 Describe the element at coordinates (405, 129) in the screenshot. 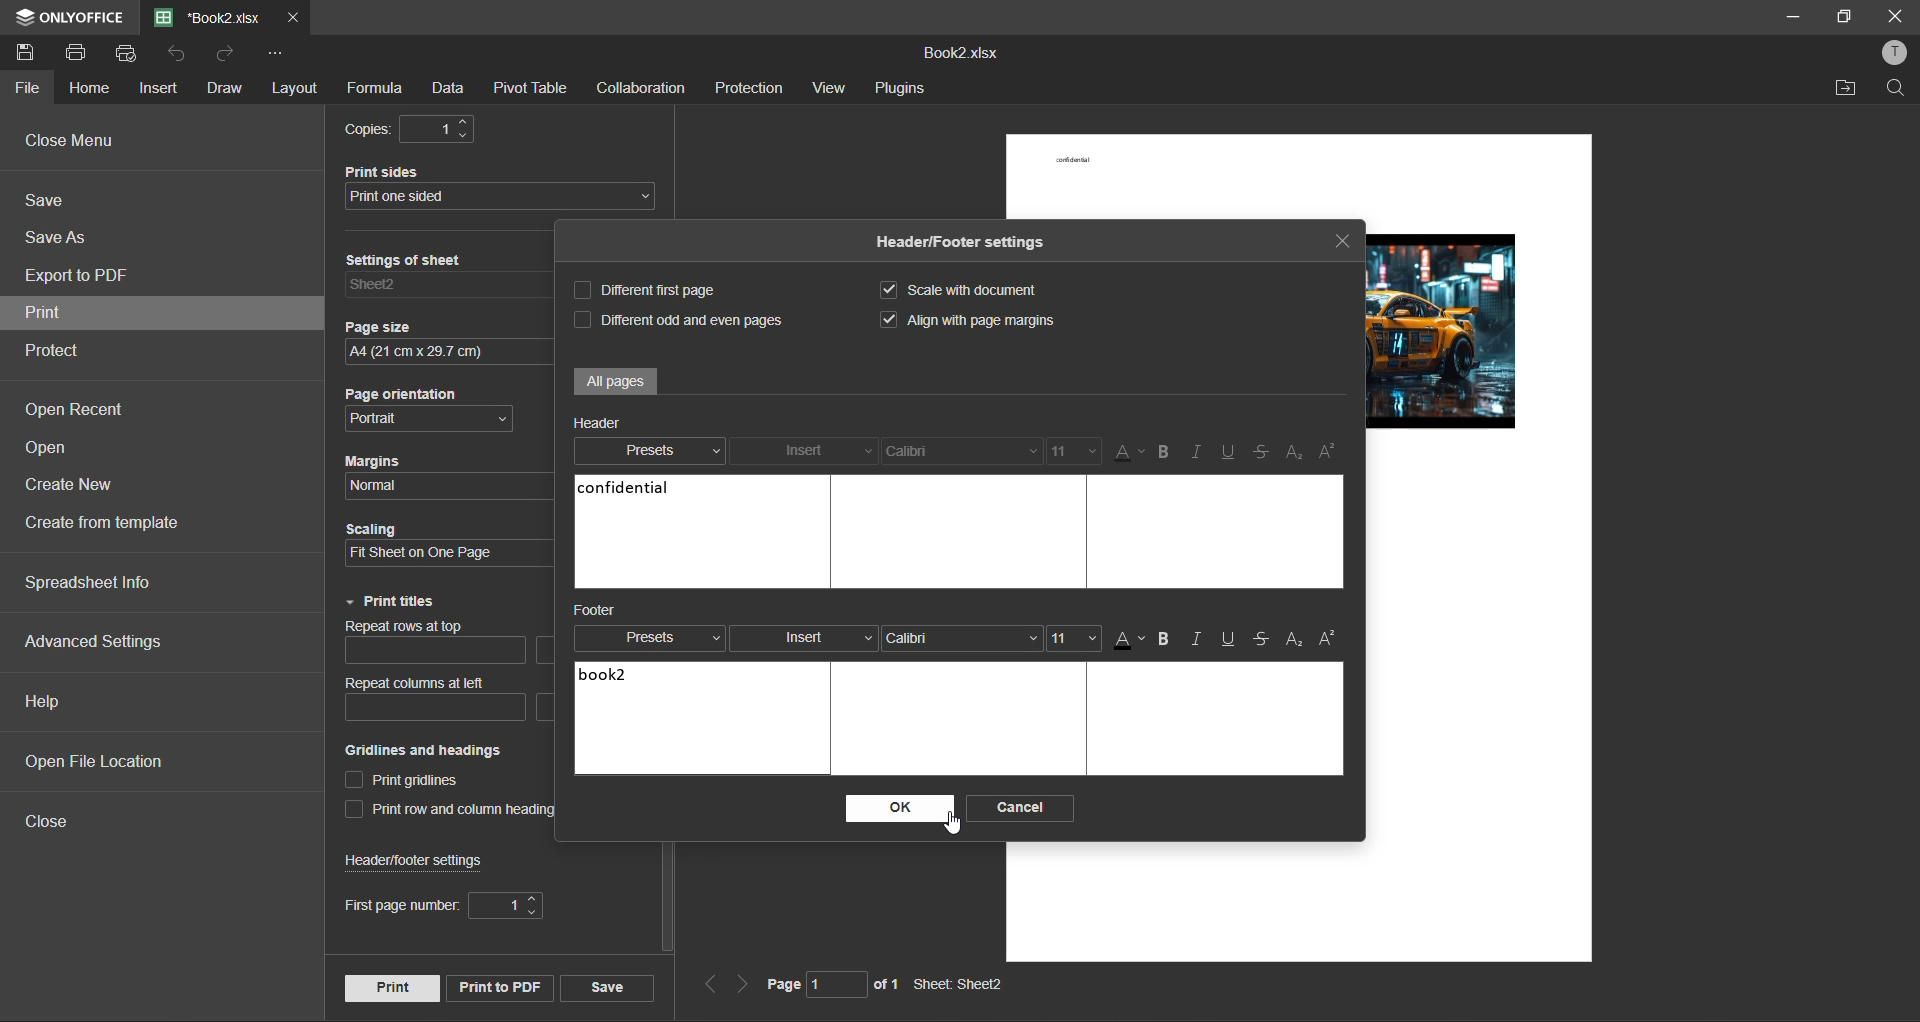

I see `copies` at that location.